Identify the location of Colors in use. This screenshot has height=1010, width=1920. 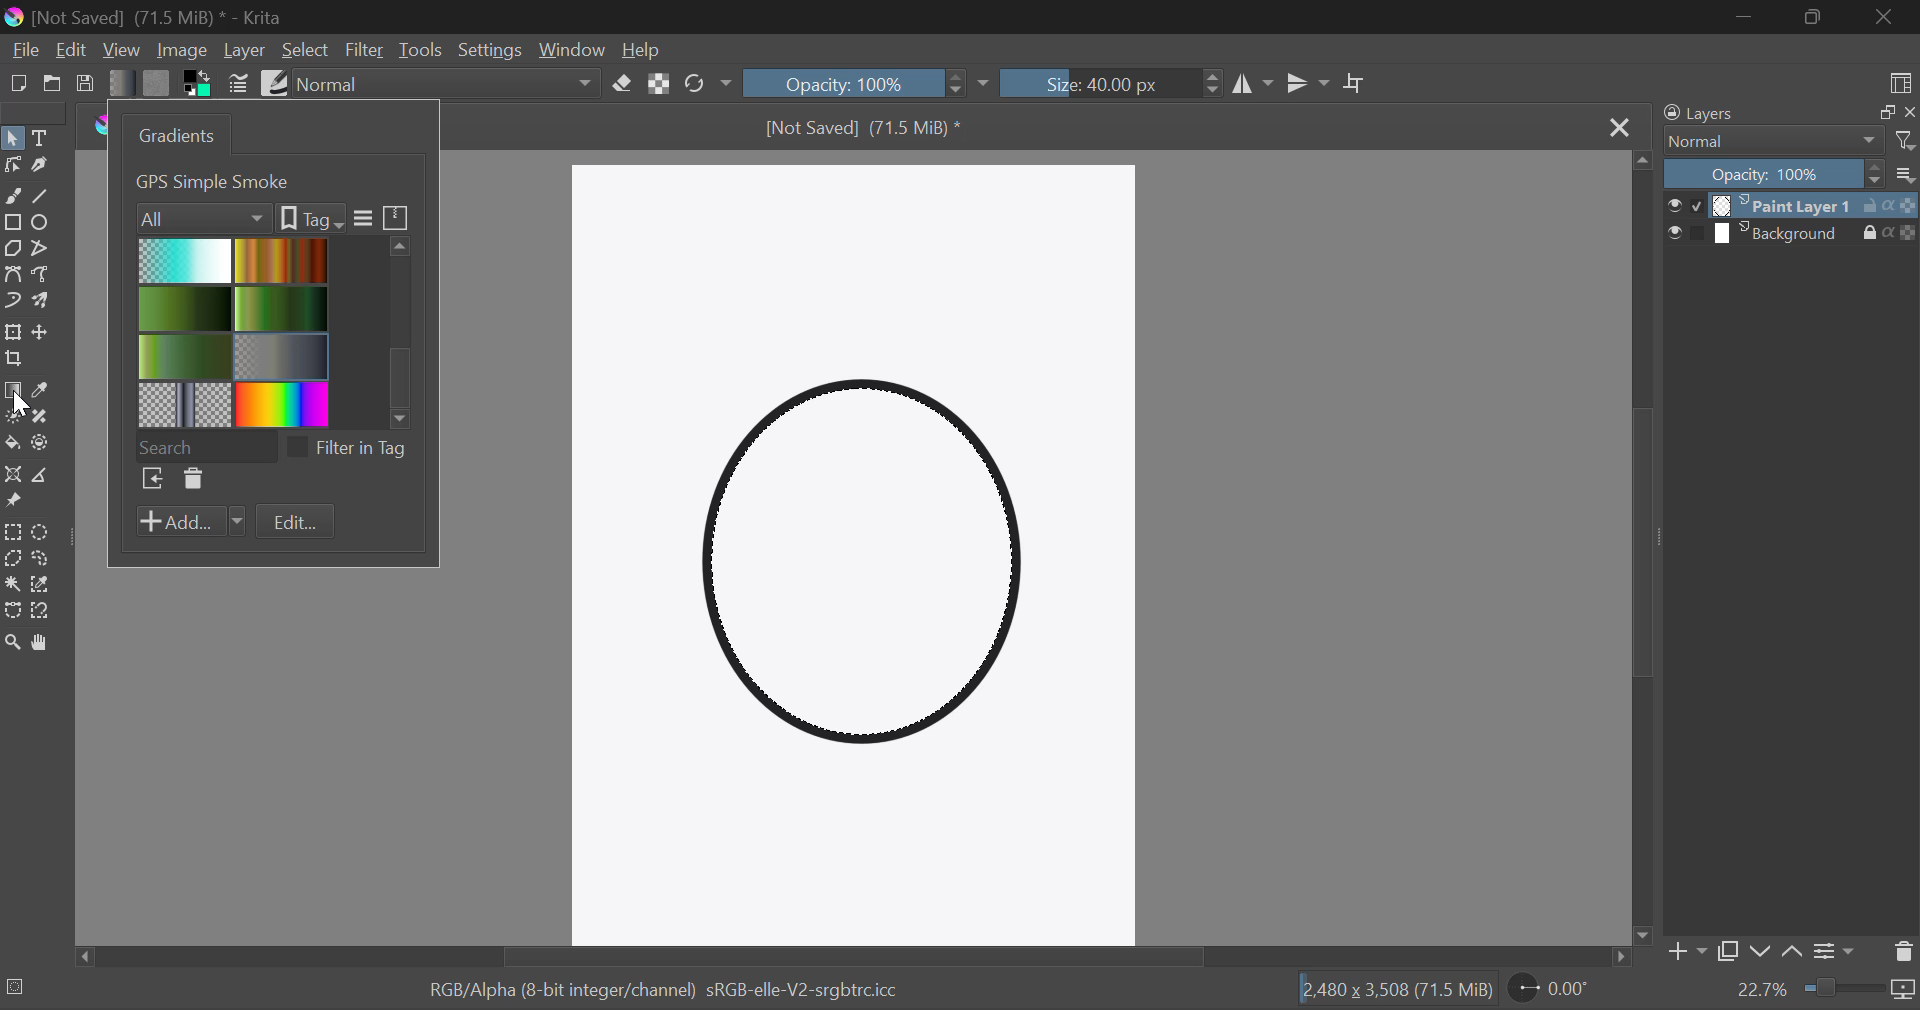
(198, 85).